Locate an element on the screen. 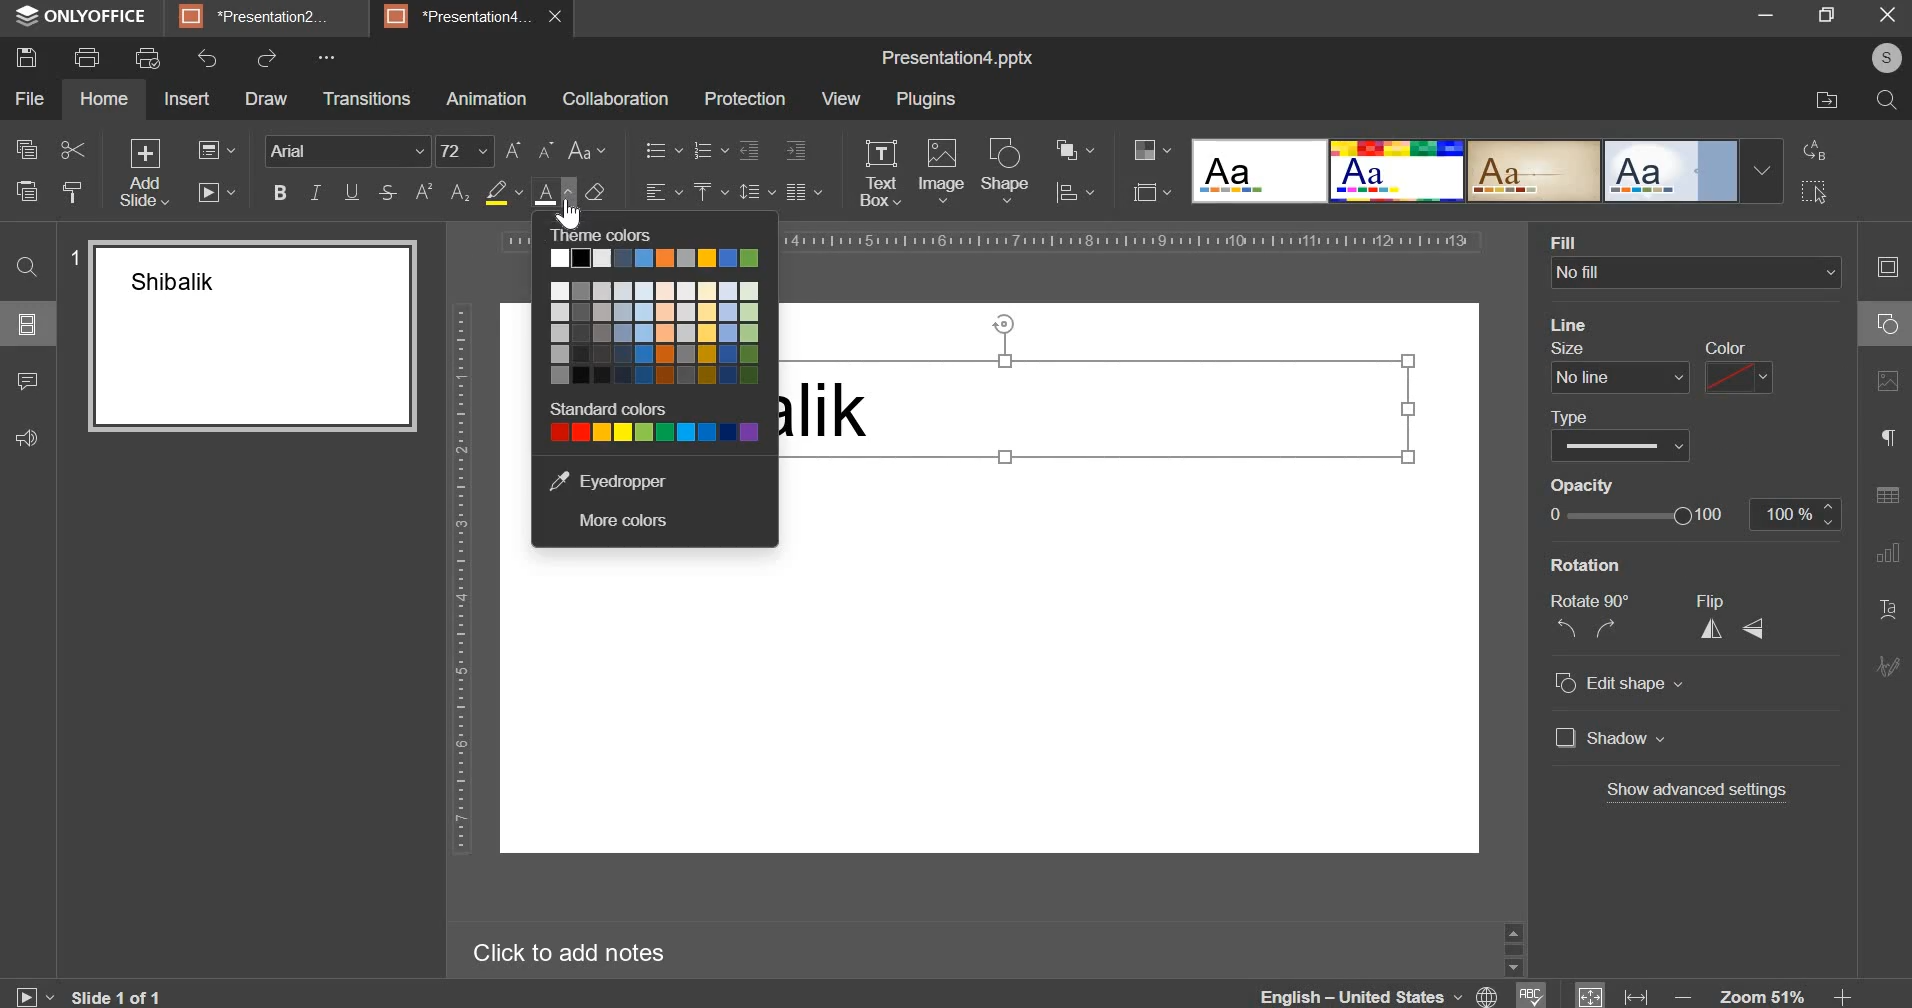 The image size is (1912, 1008). cut is located at coordinates (72, 150).